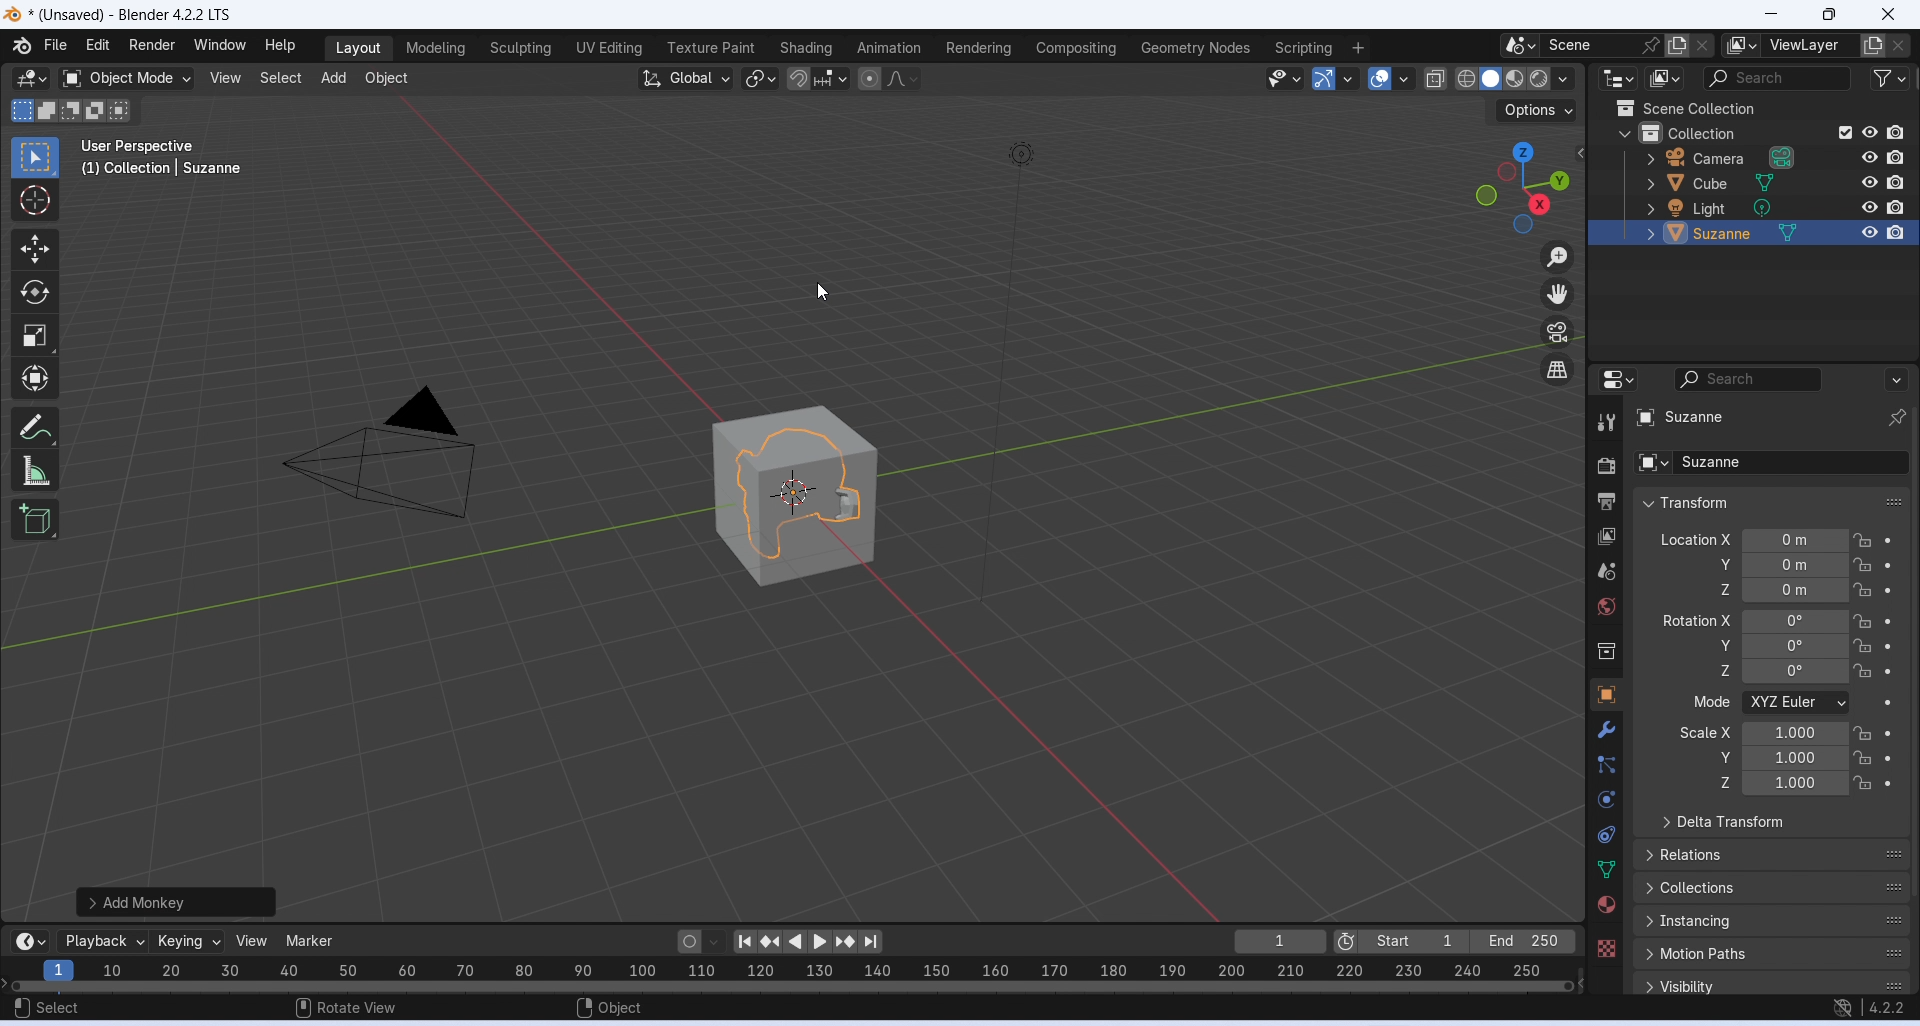  Describe the element at coordinates (1770, 462) in the screenshot. I see `suzanne` at that location.